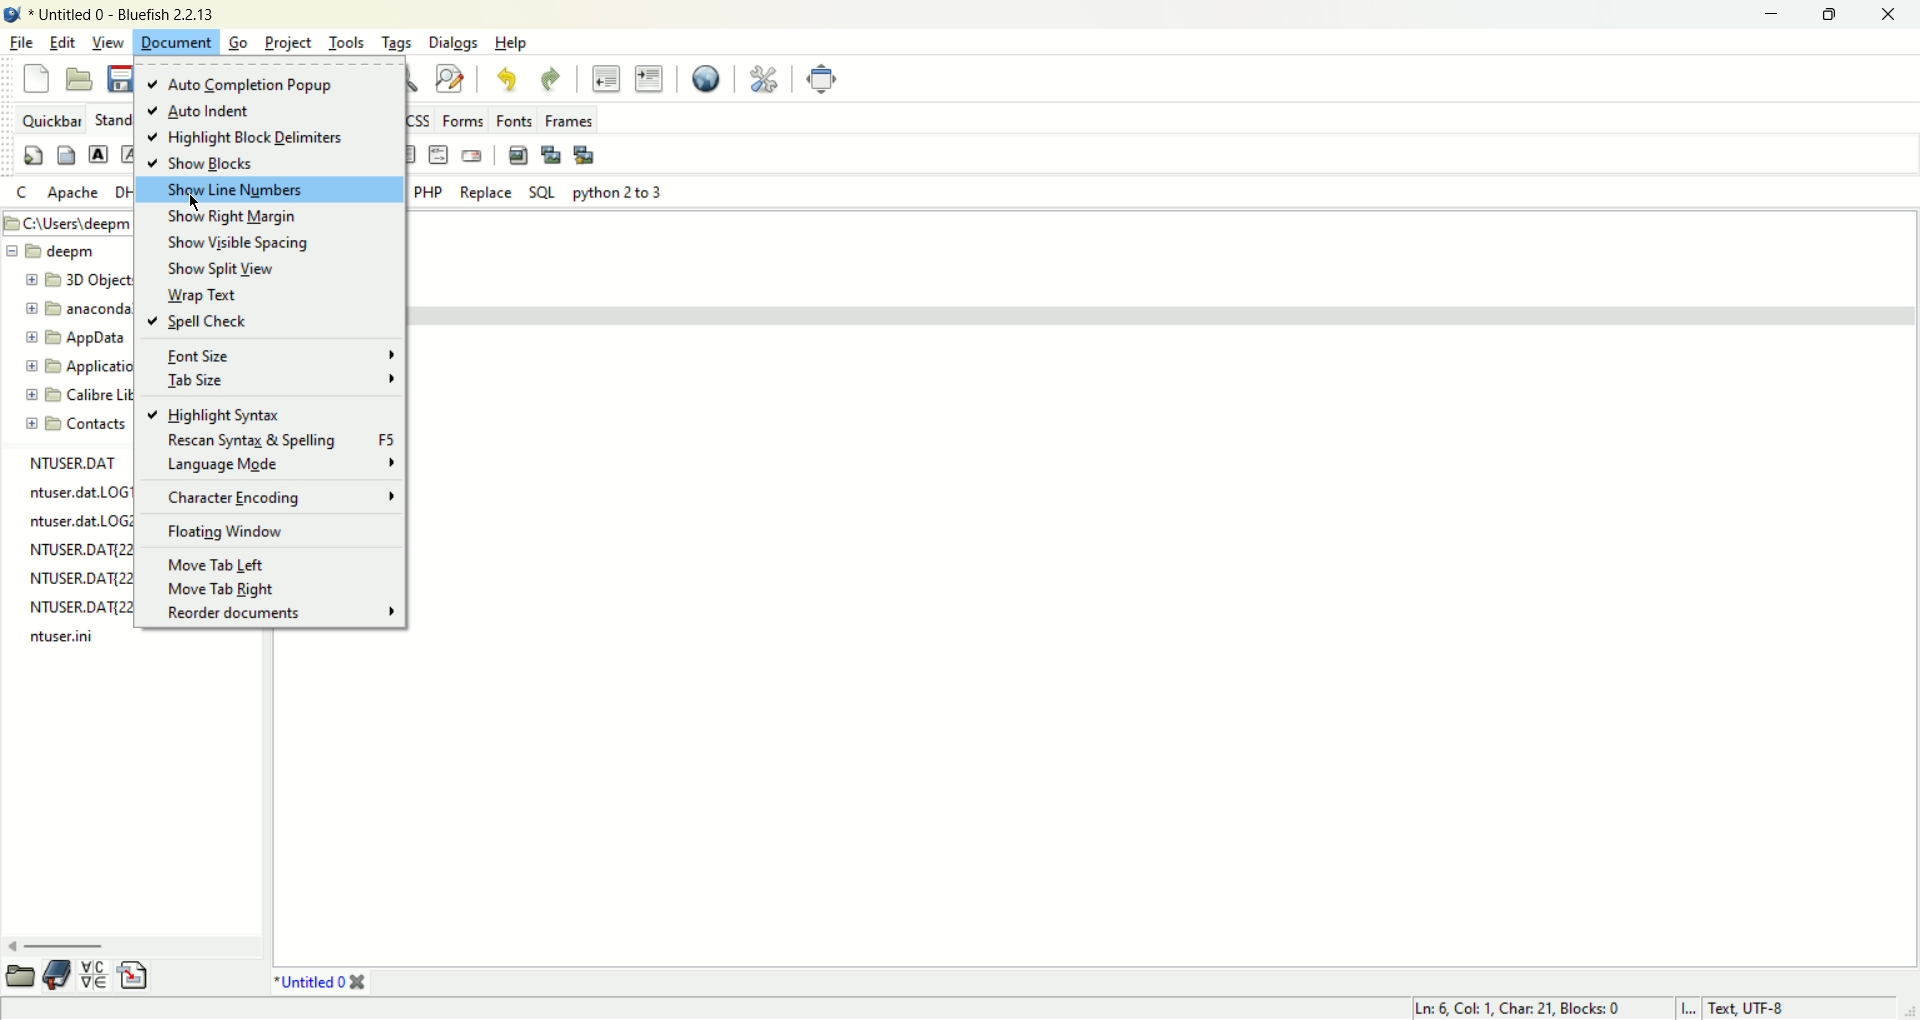 The height and width of the screenshot is (1020, 1920). What do you see at coordinates (467, 121) in the screenshot?
I see `forms` at bounding box center [467, 121].